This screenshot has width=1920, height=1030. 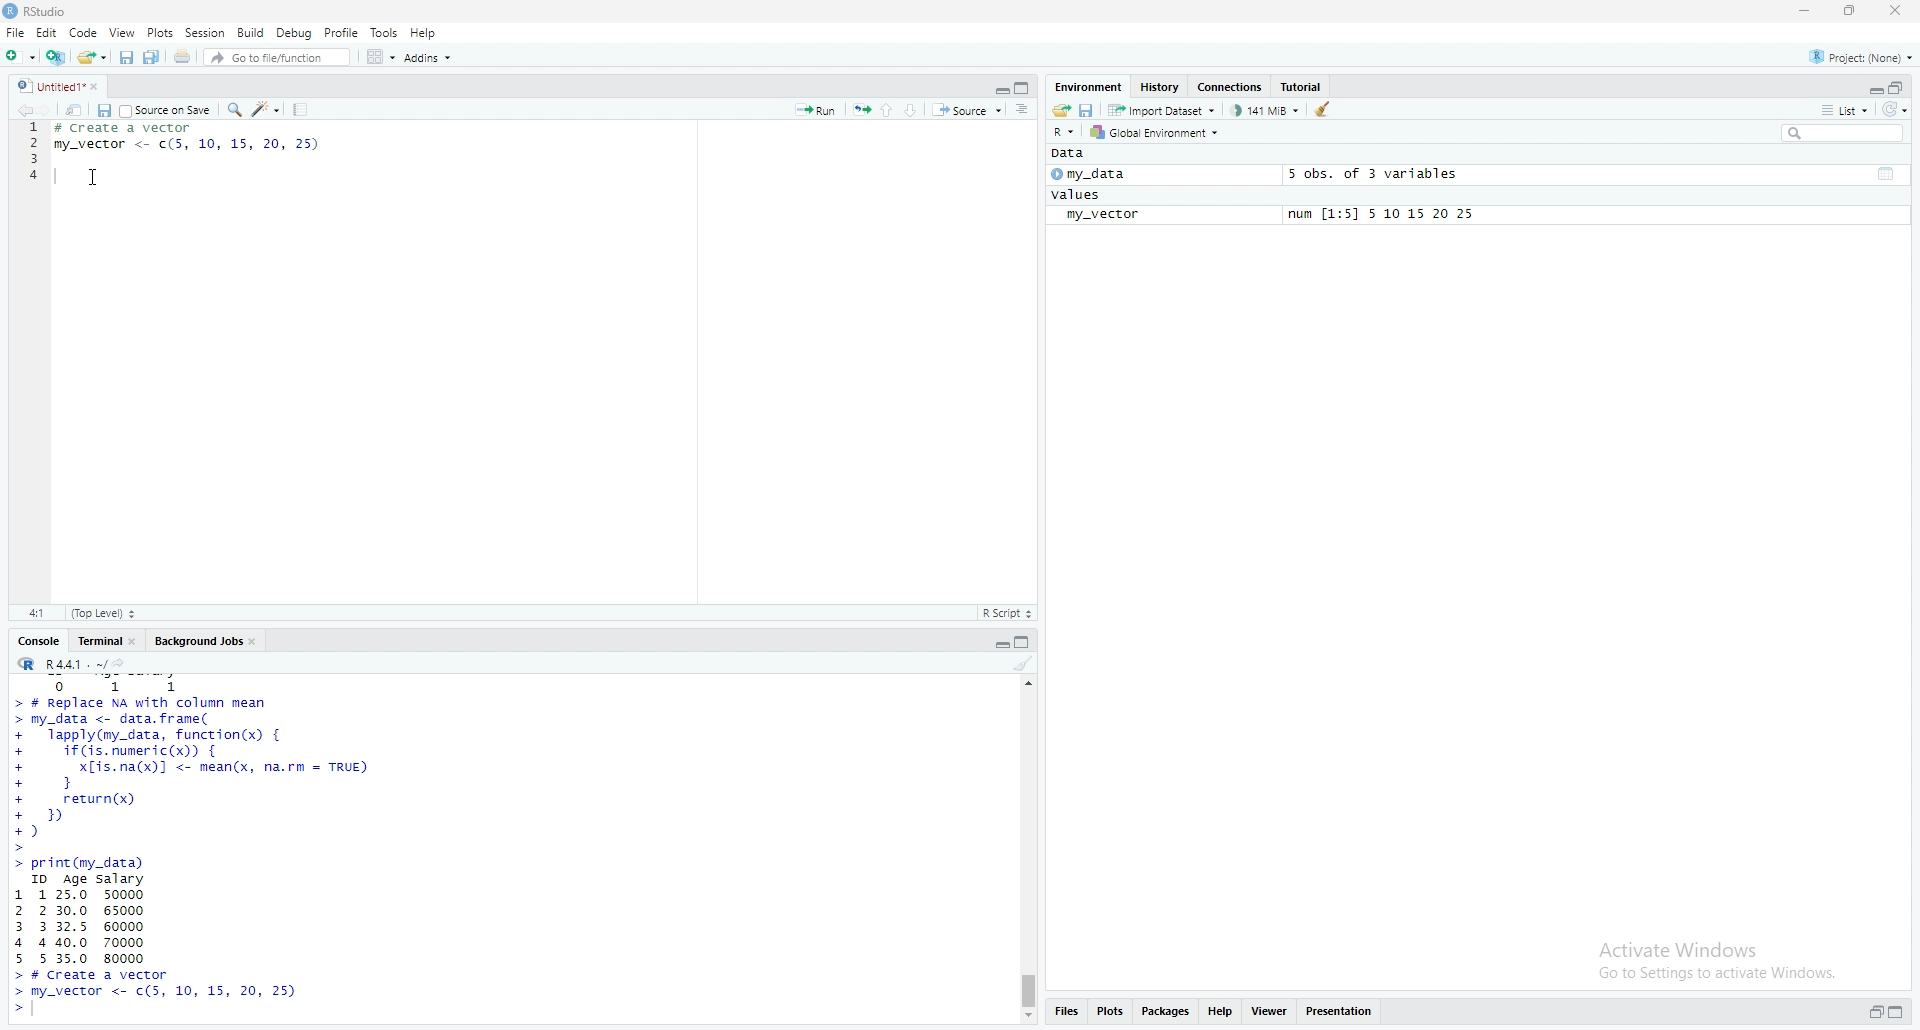 What do you see at coordinates (1267, 110) in the screenshot?
I see `141 MB` at bounding box center [1267, 110].